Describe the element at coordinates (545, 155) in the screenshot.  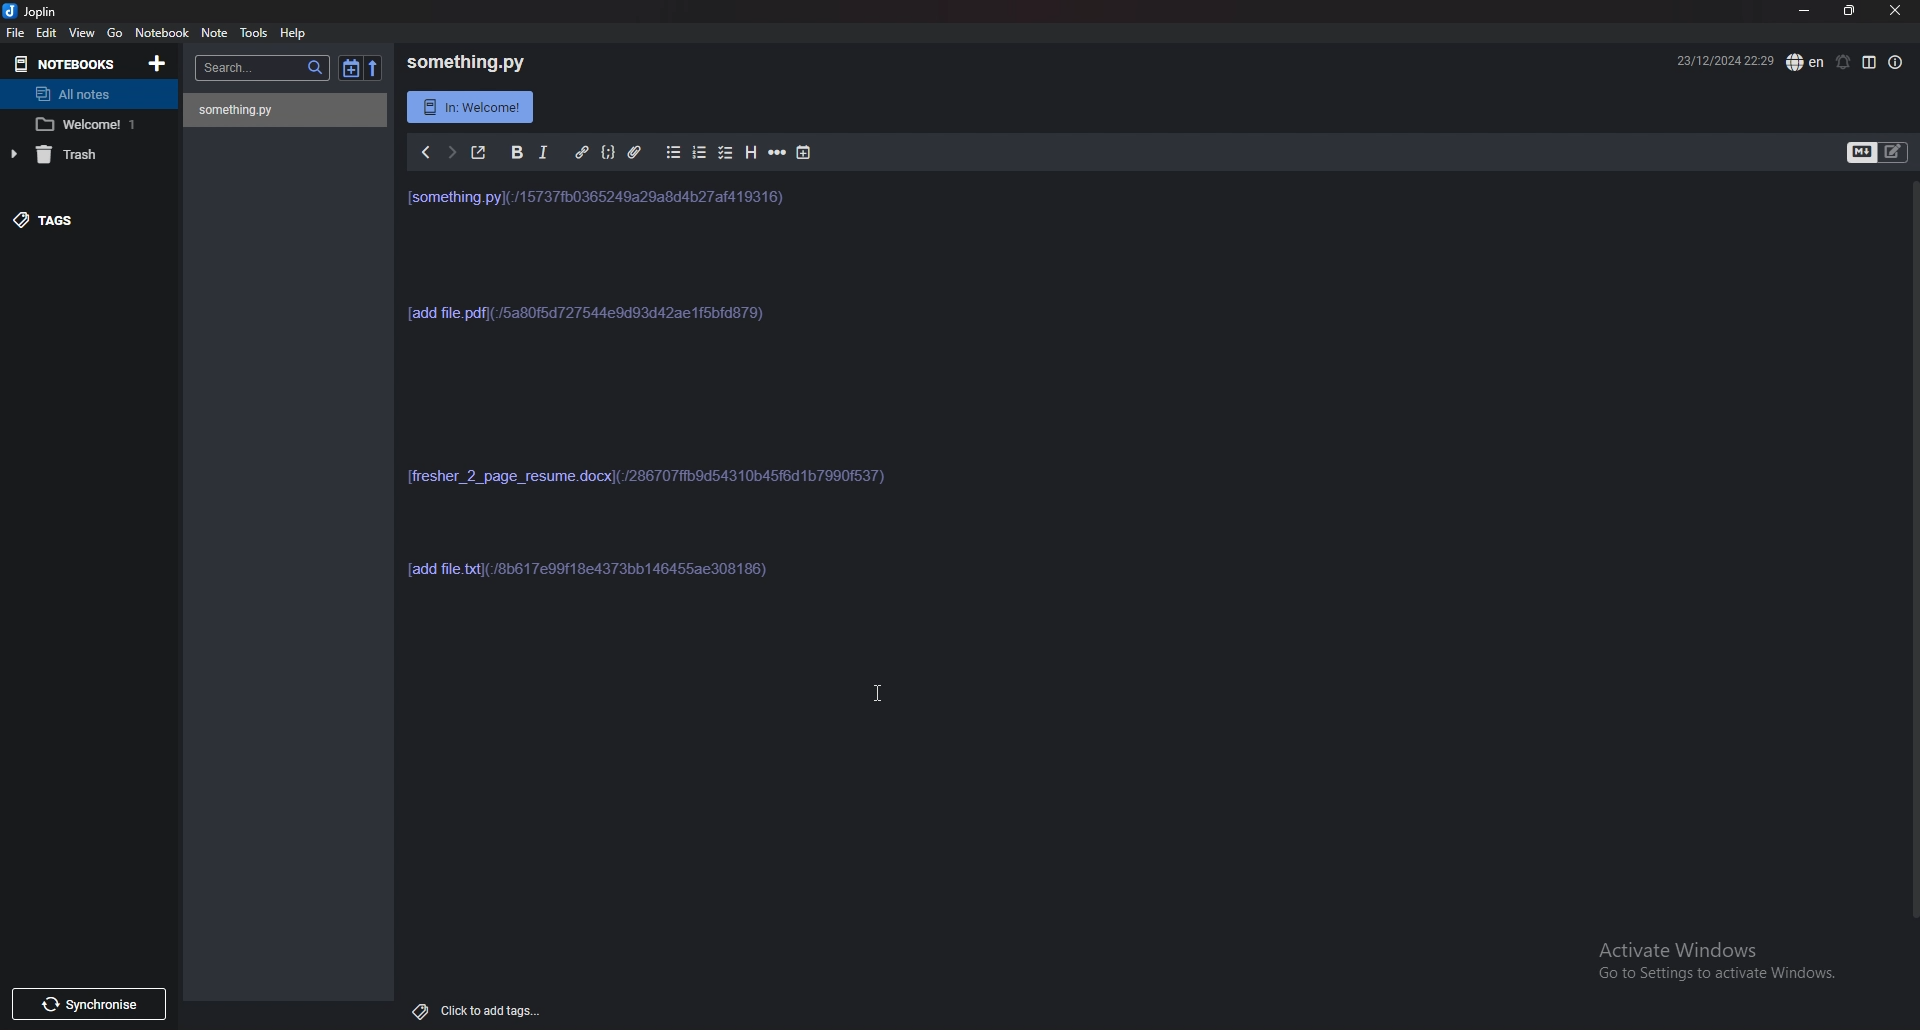
I see `Italic` at that location.